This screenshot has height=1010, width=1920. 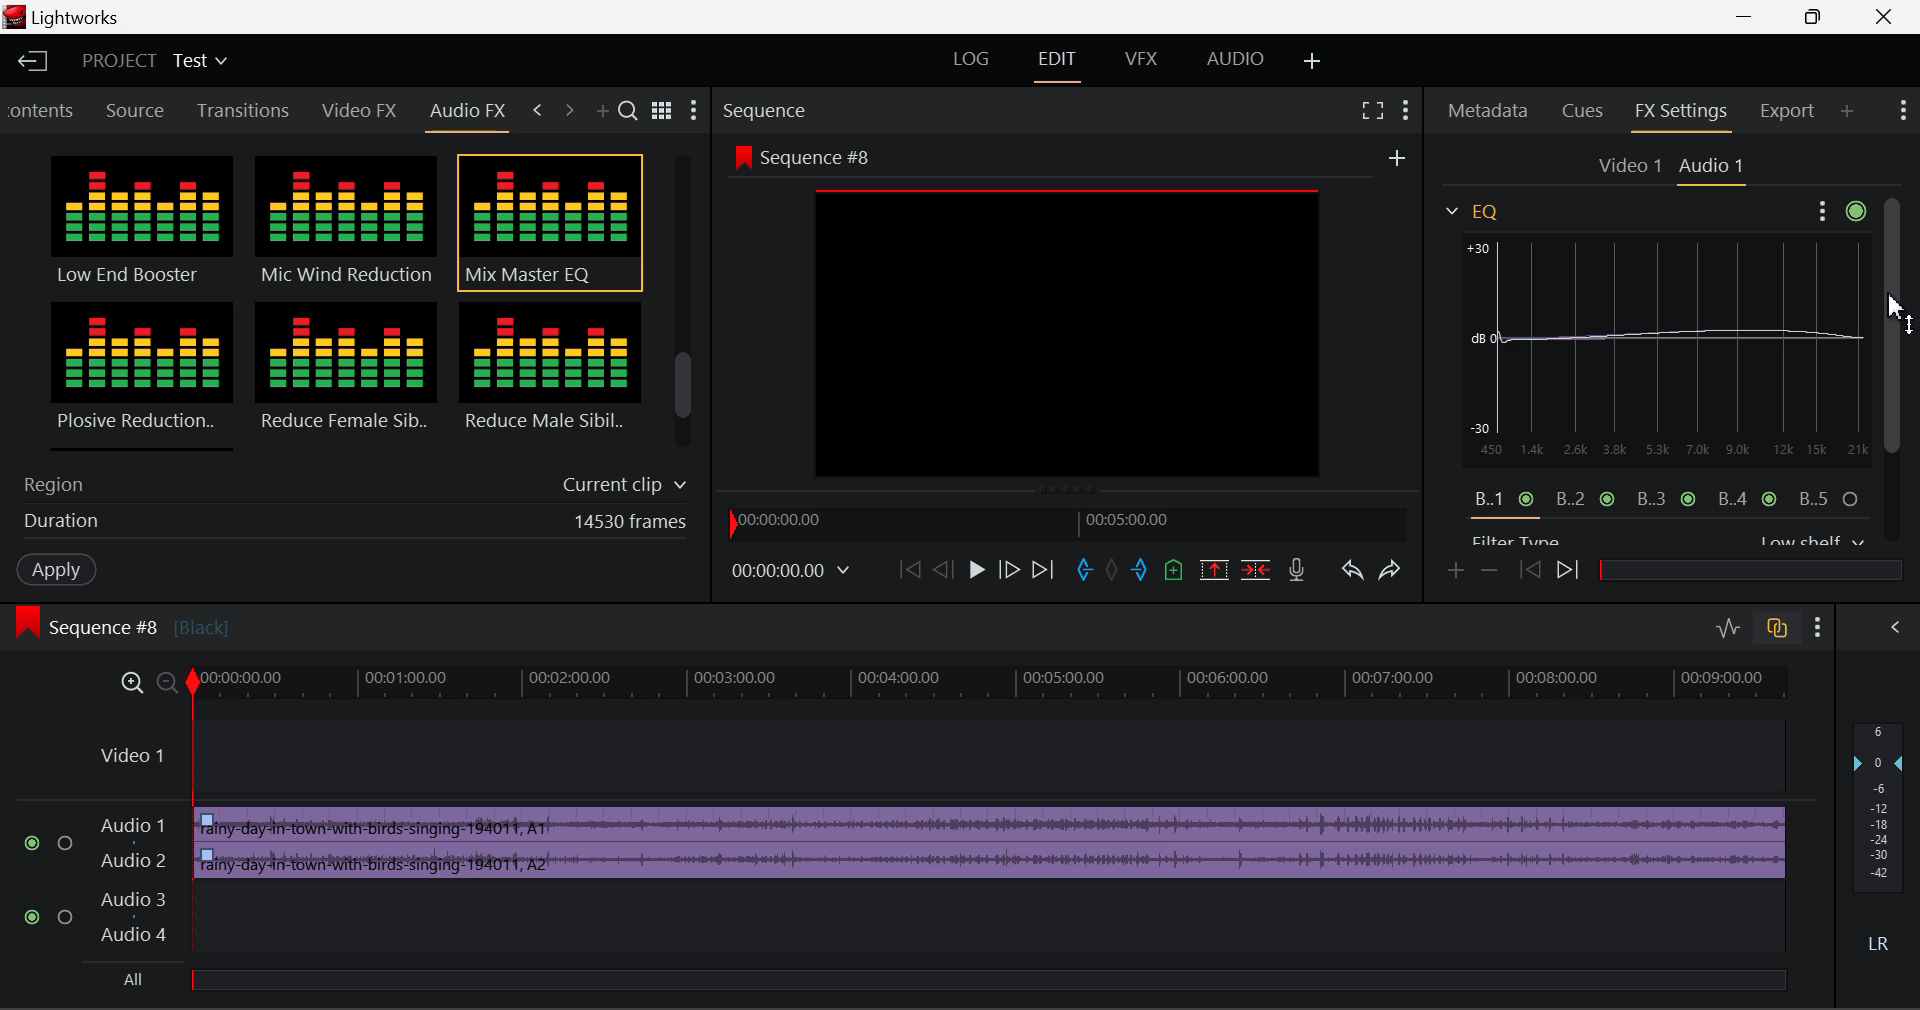 I want to click on Next keyframe, so click(x=1572, y=571).